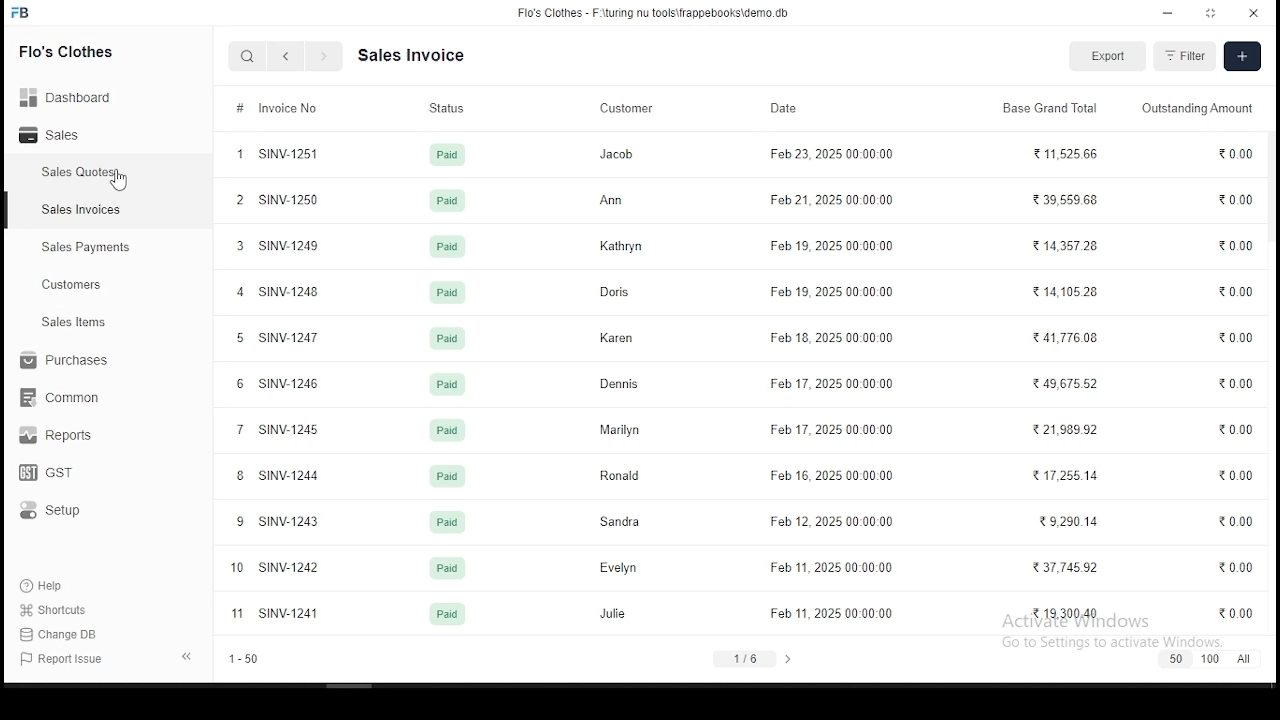  Describe the element at coordinates (1071, 291) in the screenshot. I see `14,105.28` at that location.